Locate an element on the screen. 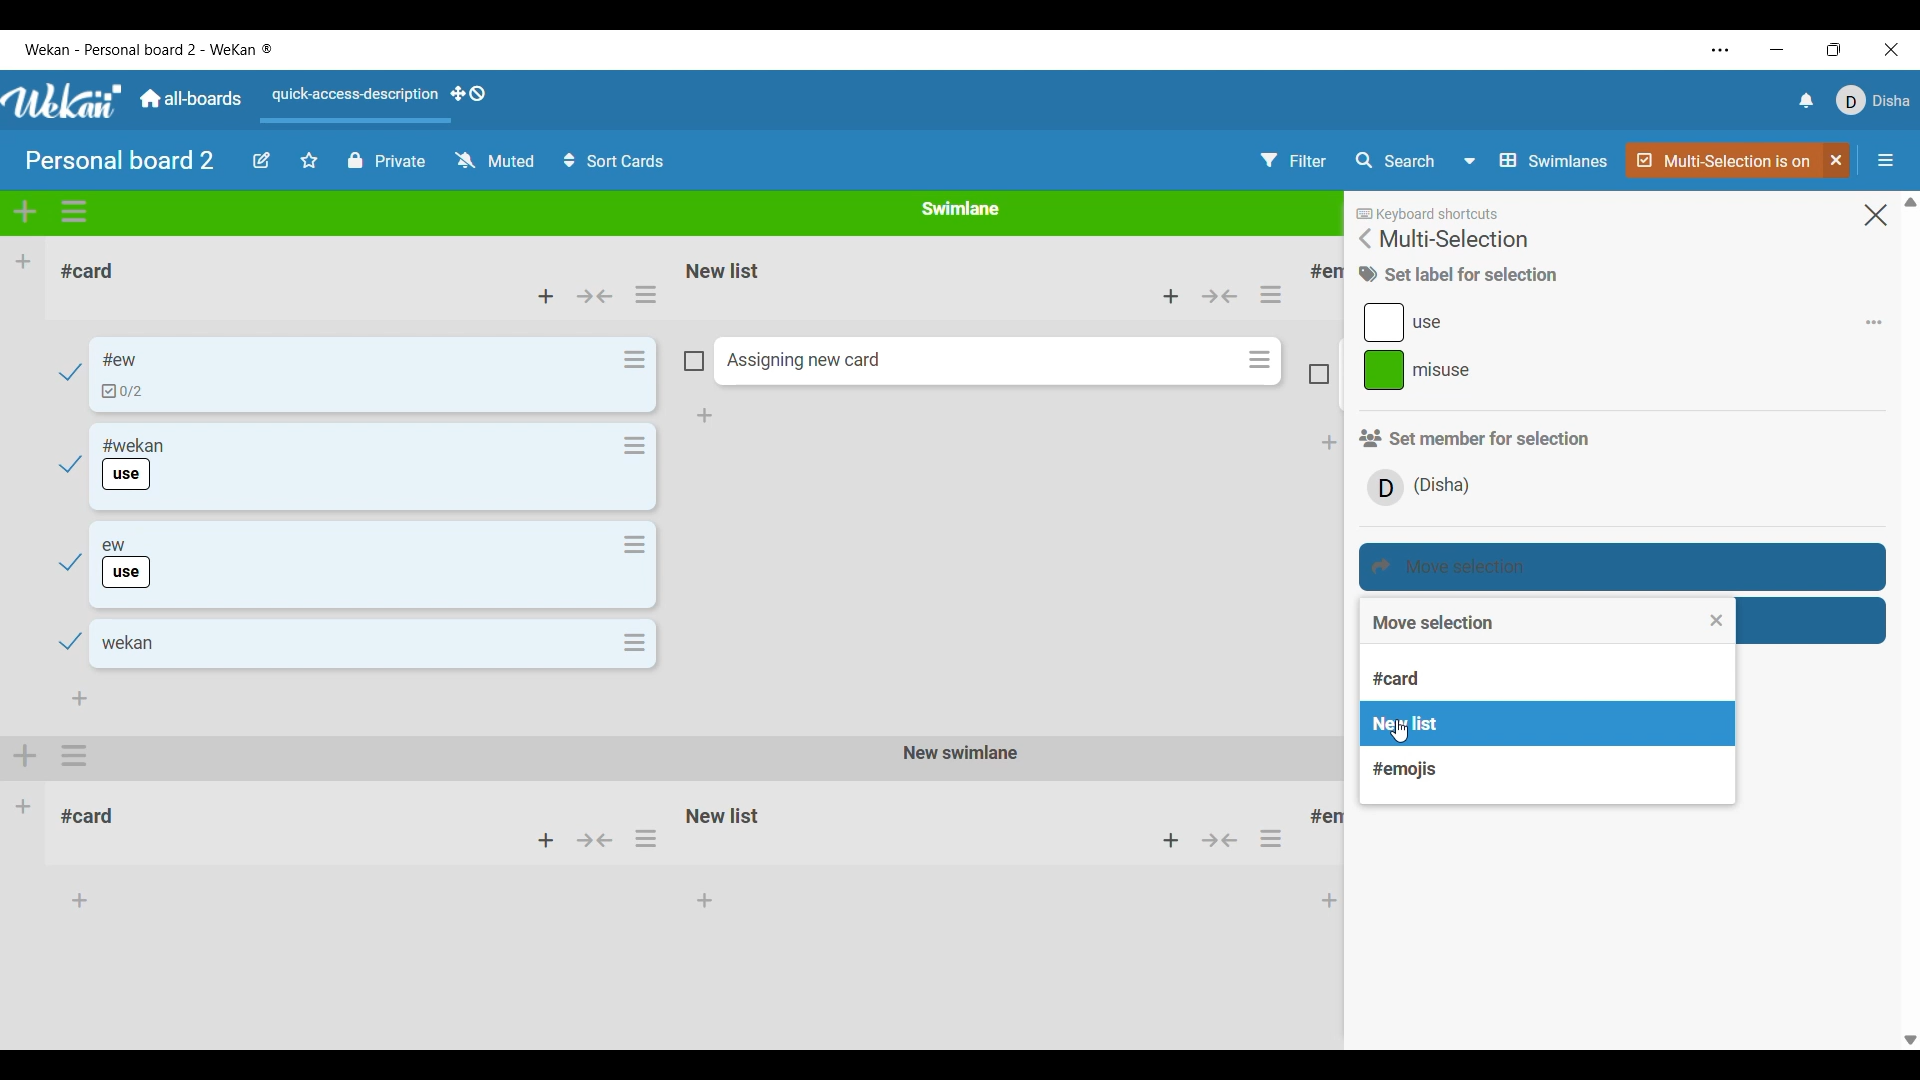 Image resolution: width=1920 pixels, height=1080 pixels. Title of current menu is located at coordinates (1455, 238).